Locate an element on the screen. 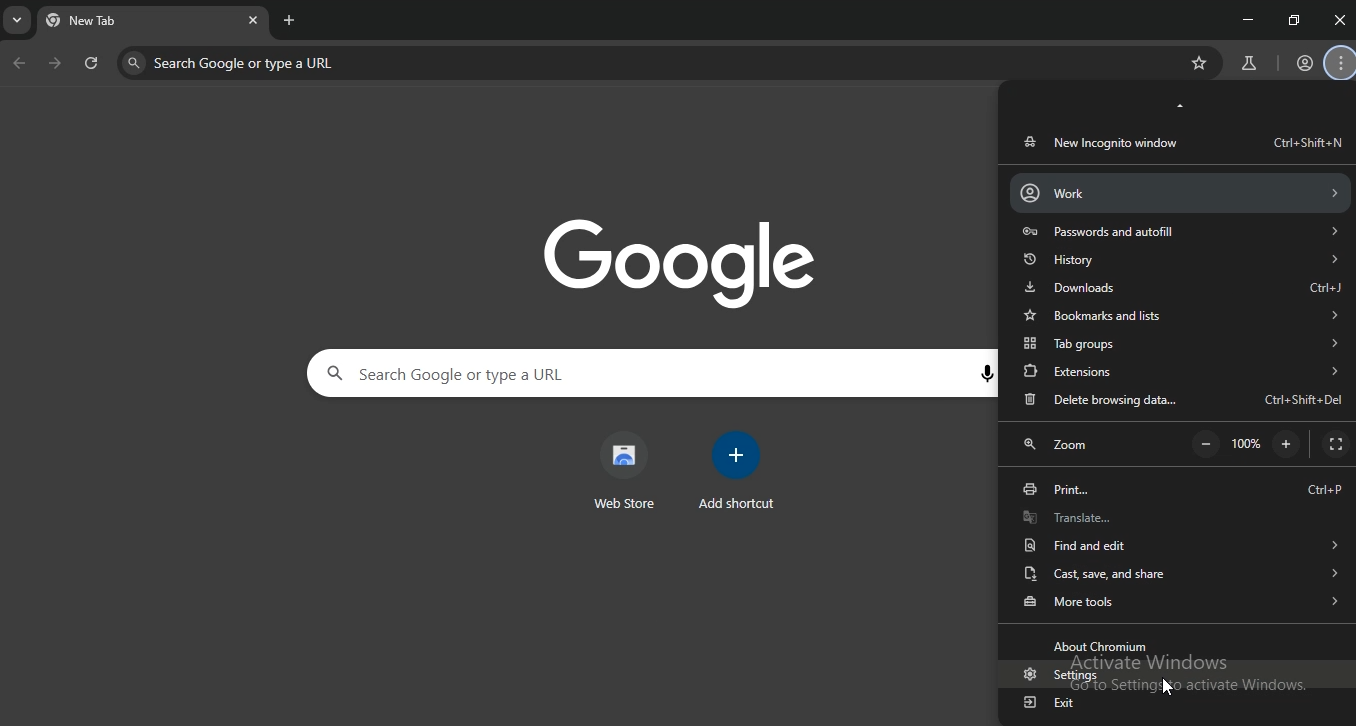  google is located at coordinates (692, 261).